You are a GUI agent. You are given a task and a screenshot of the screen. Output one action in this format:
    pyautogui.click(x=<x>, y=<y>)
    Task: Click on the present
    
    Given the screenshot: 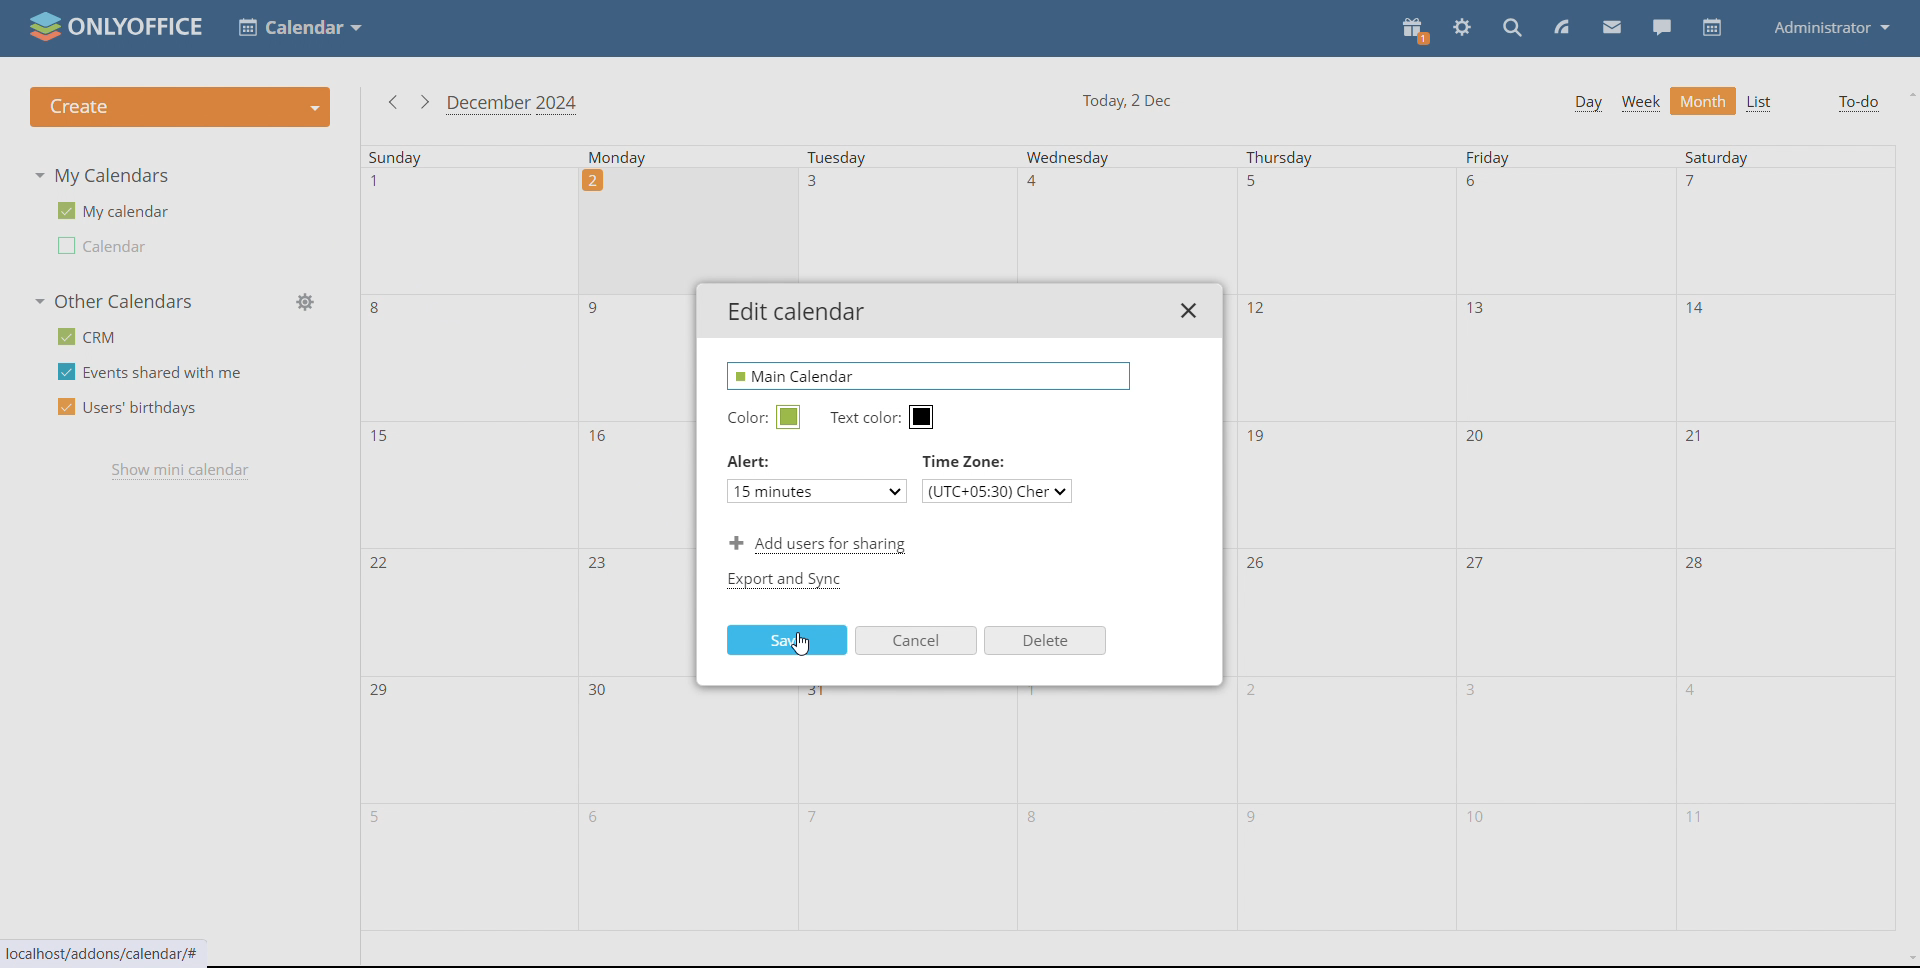 What is the action you would take?
    pyautogui.click(x=1414, y=31)
    